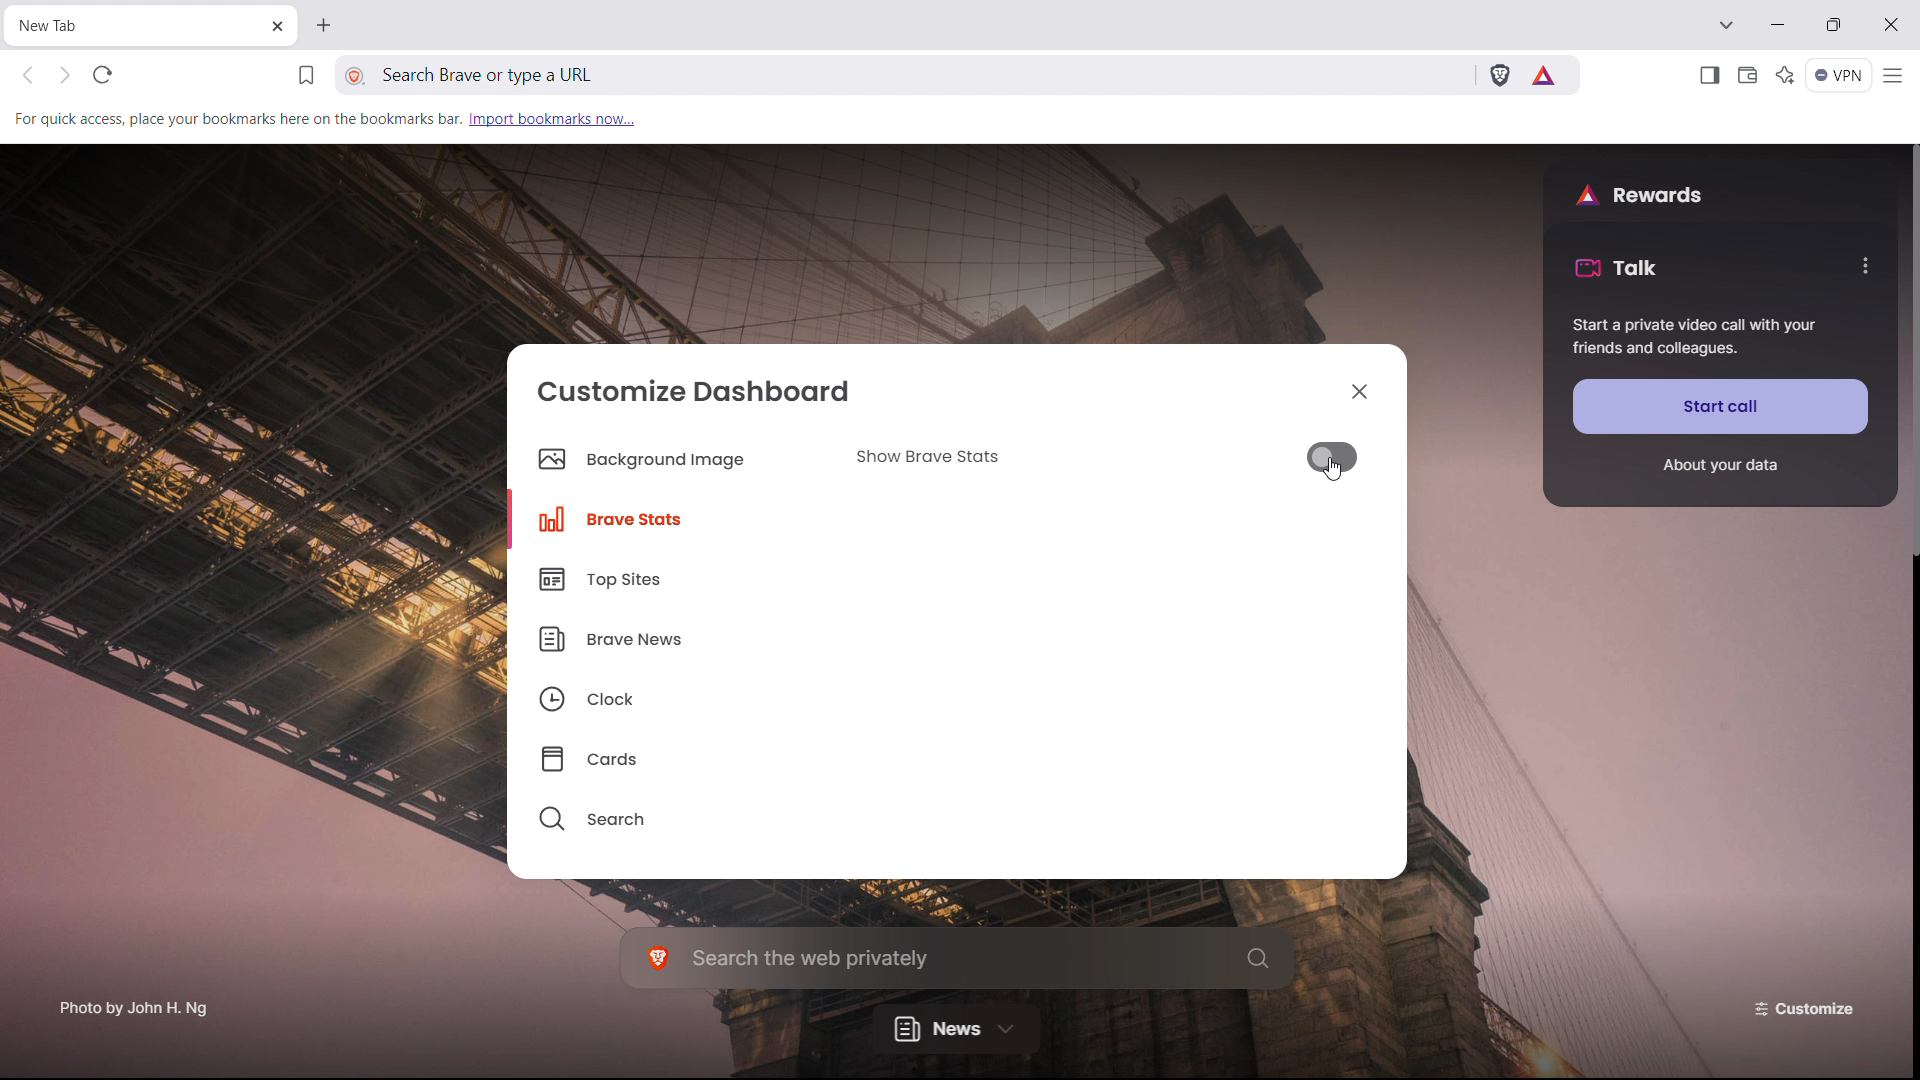  Describe the element at coordinates (306, 76) in the screenshot. I see `bookmark this page` at that location.